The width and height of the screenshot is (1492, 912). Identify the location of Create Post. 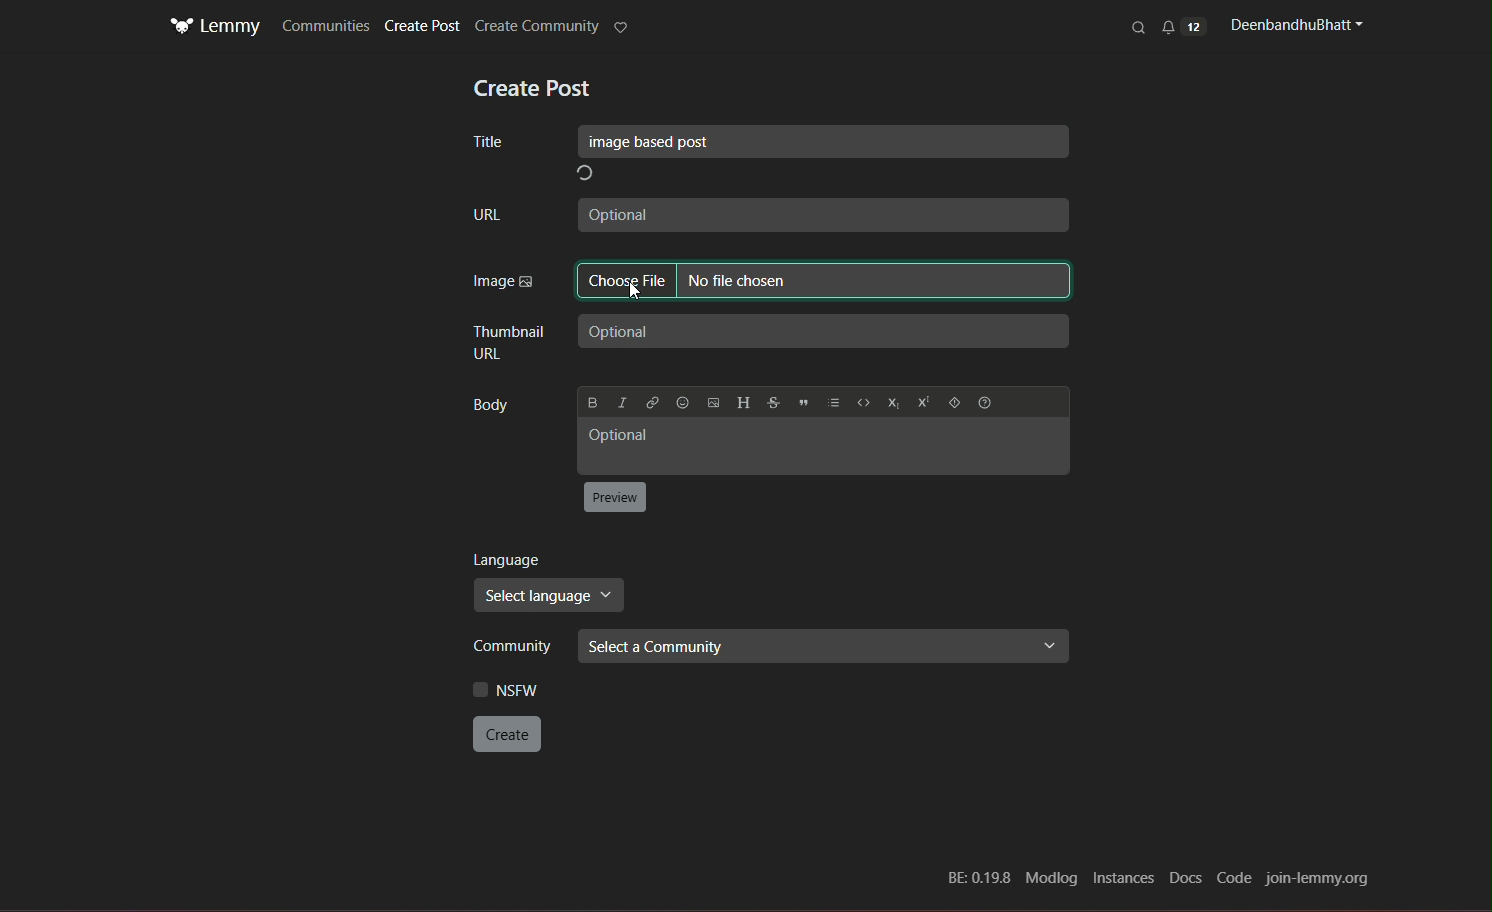
(425, 27).